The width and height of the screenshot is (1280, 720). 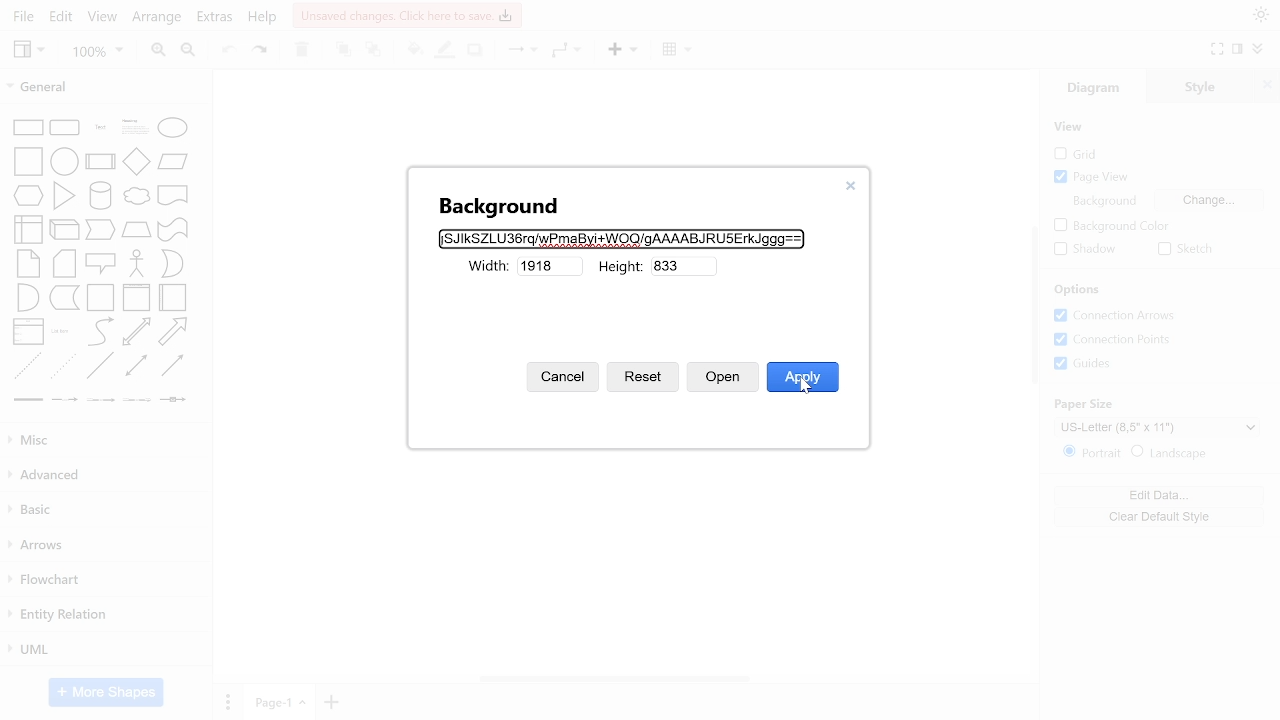 I want to click on current page, so click(x=278, y=702).